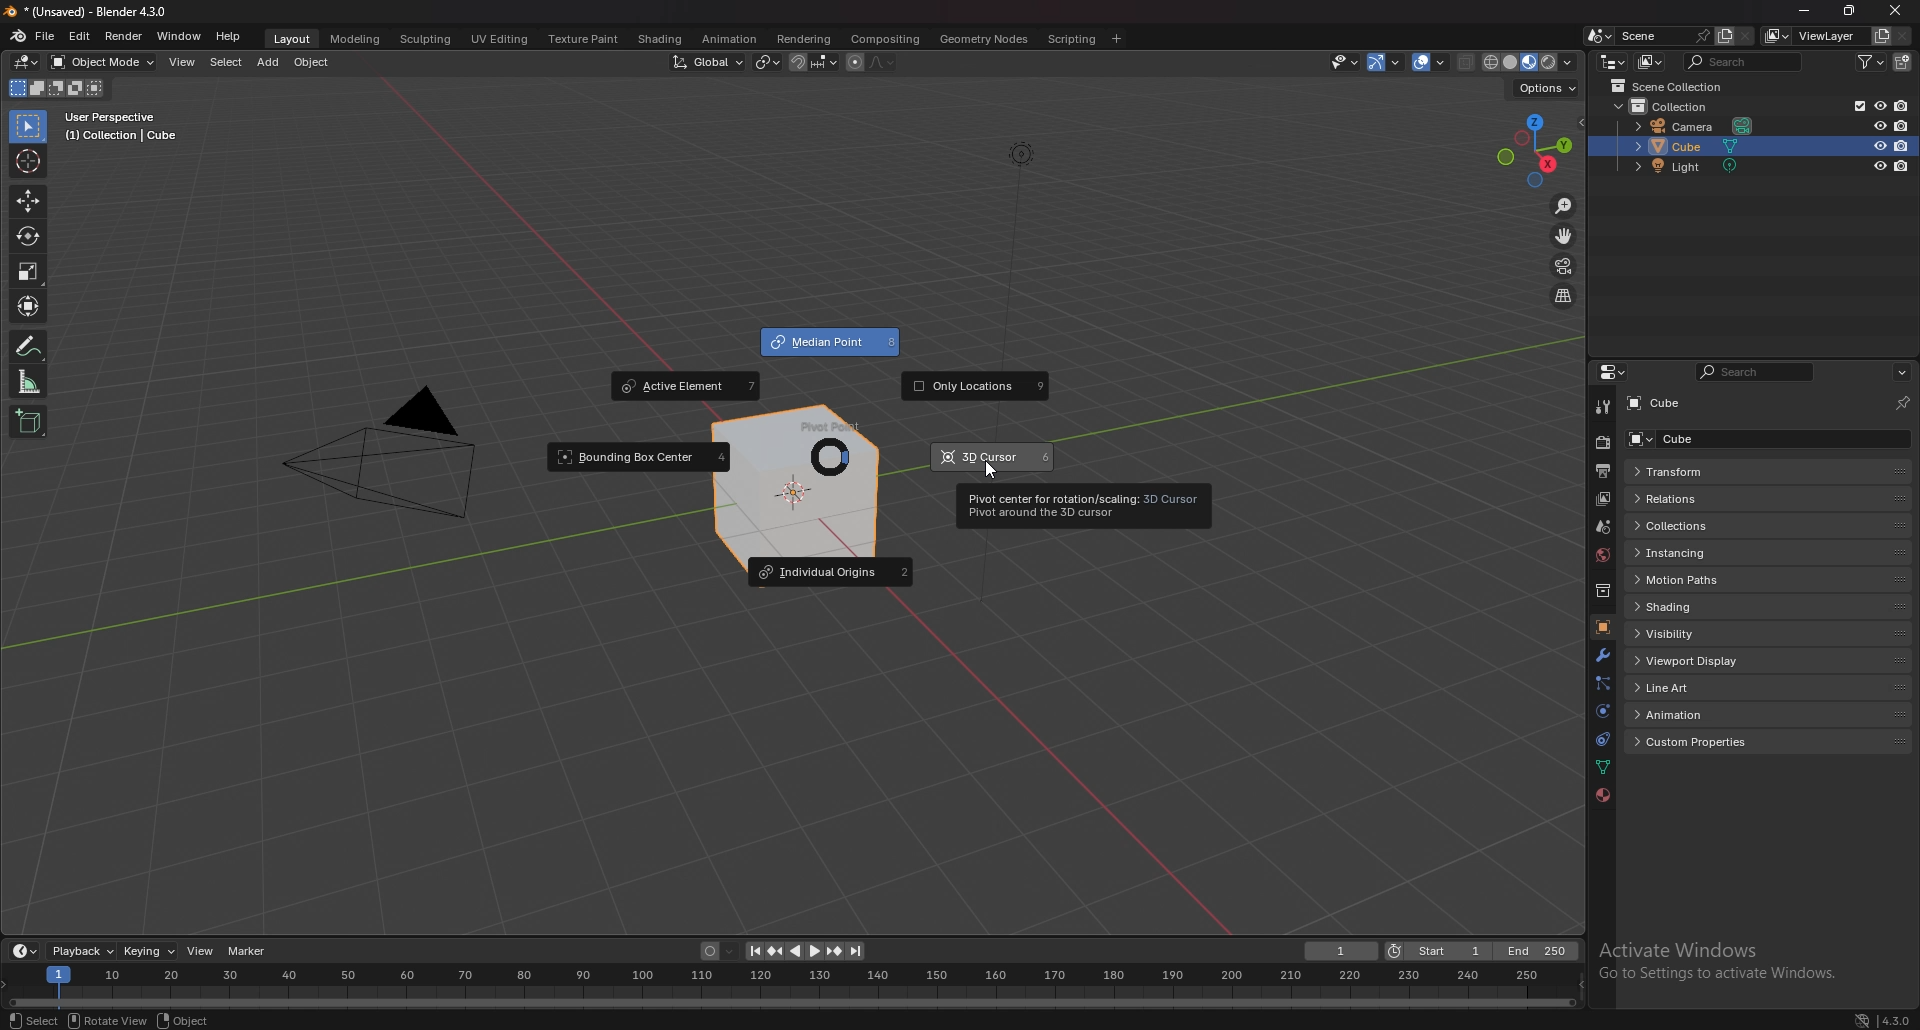  What do you see at coordinates (858, 951) in the screenshot?
I see `jump to endpoint` at bounding box center [858, 951].